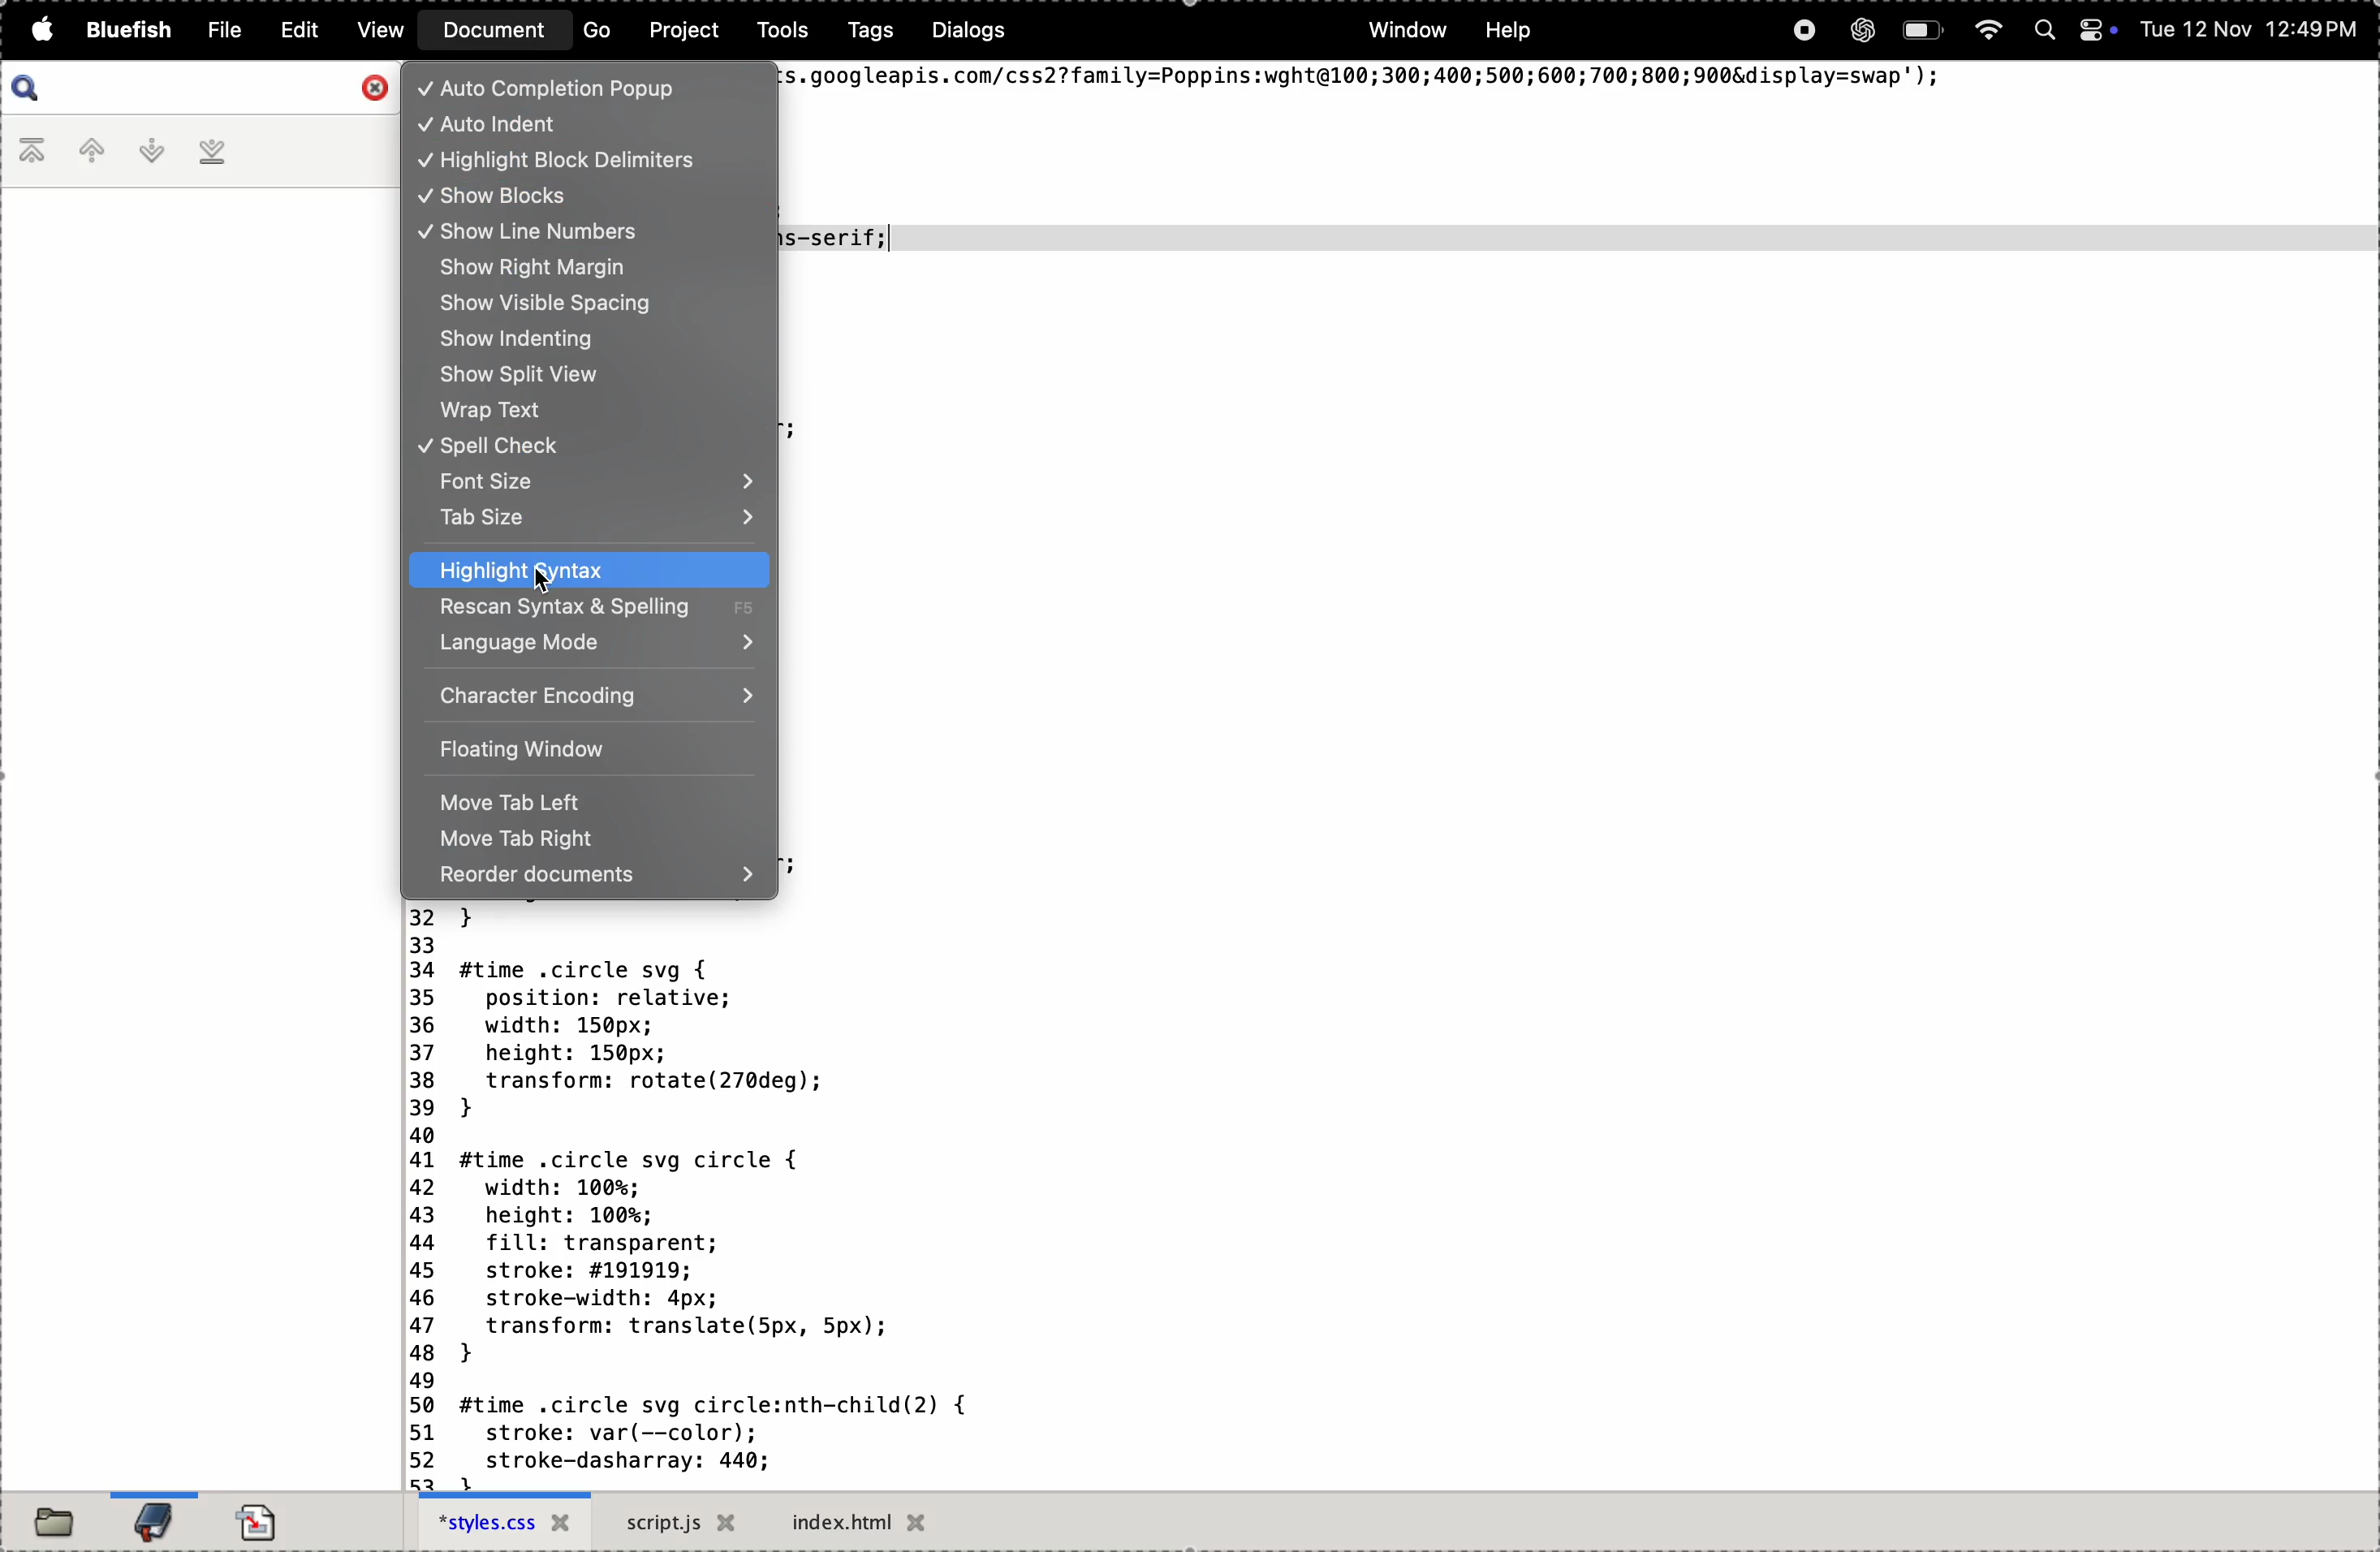 This screenshot has width=2380, height=1552. Describe the element at coordinates (1988, 31) in the screenshot. I see `wifi` at that location.